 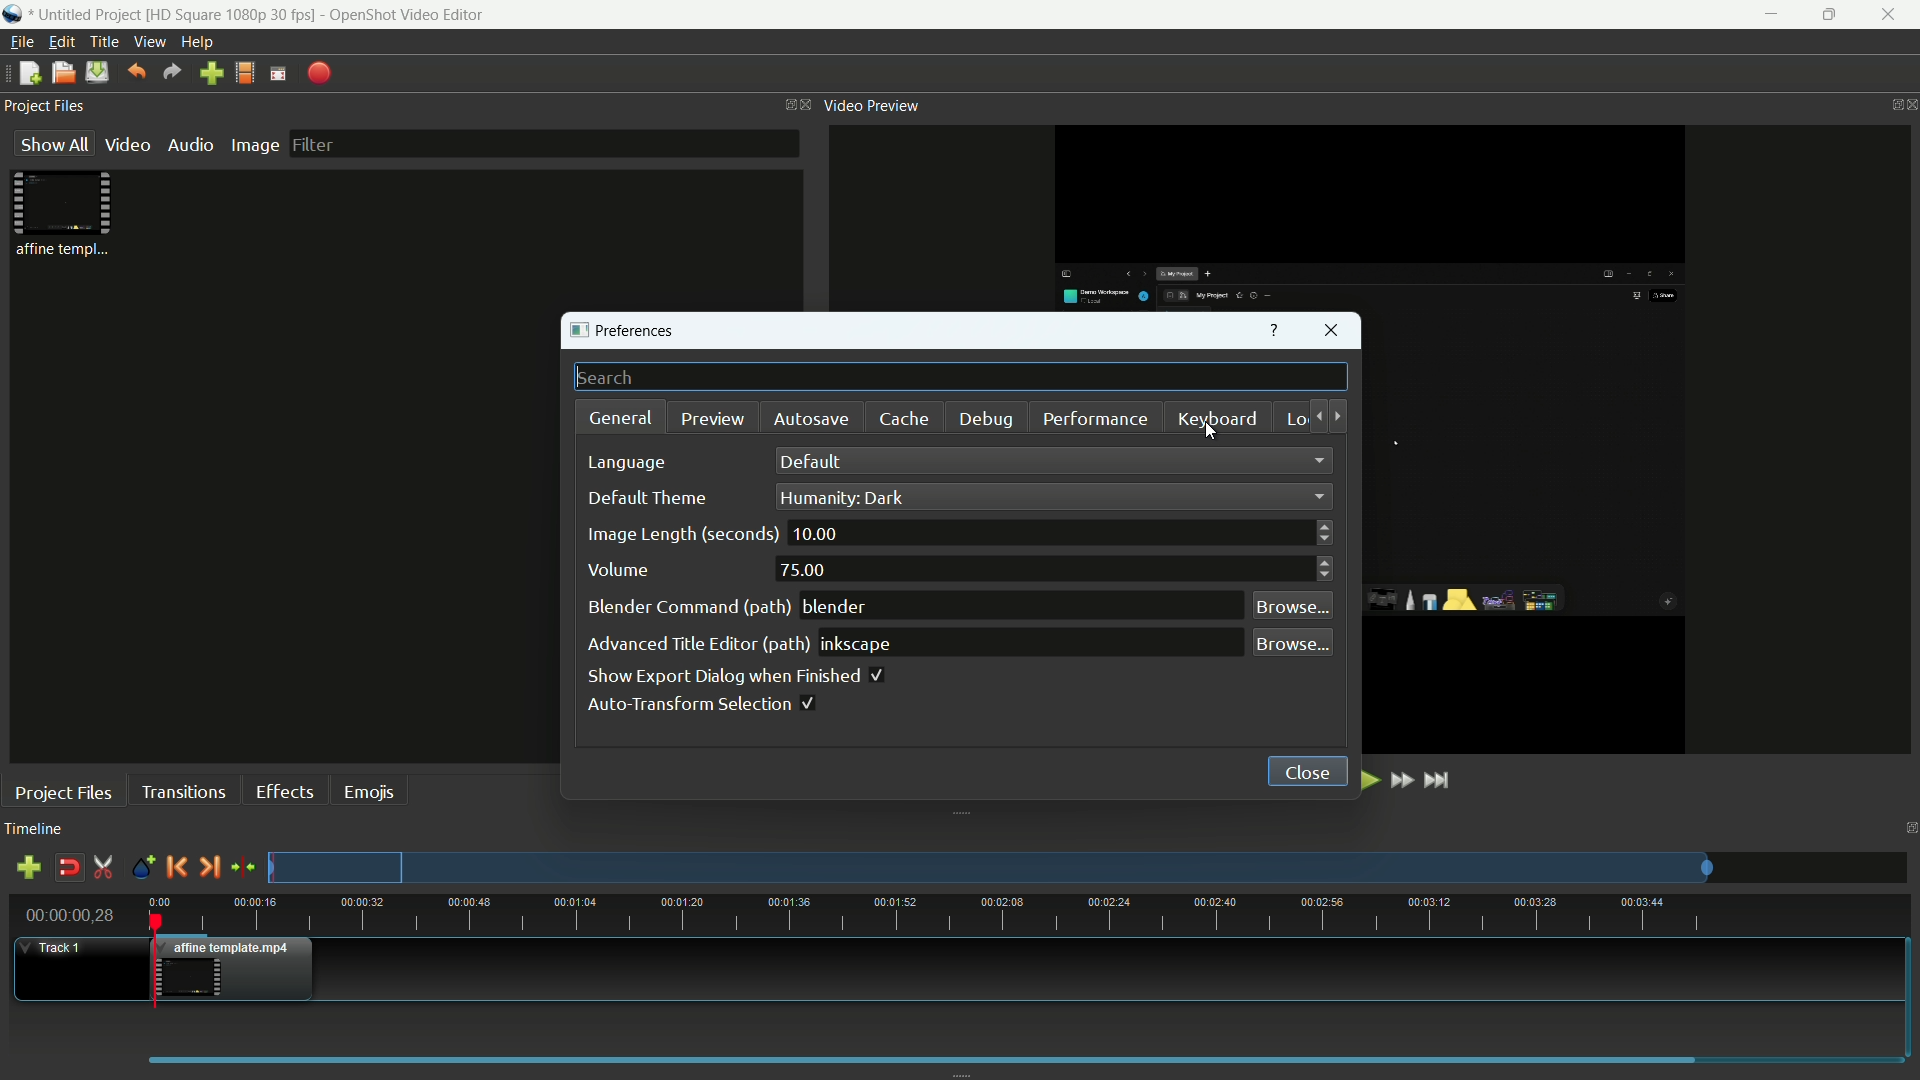 What do you see at coordinates (1274, 332) in the screenshot?
I see `get help` at bounding box center [1274, 332].